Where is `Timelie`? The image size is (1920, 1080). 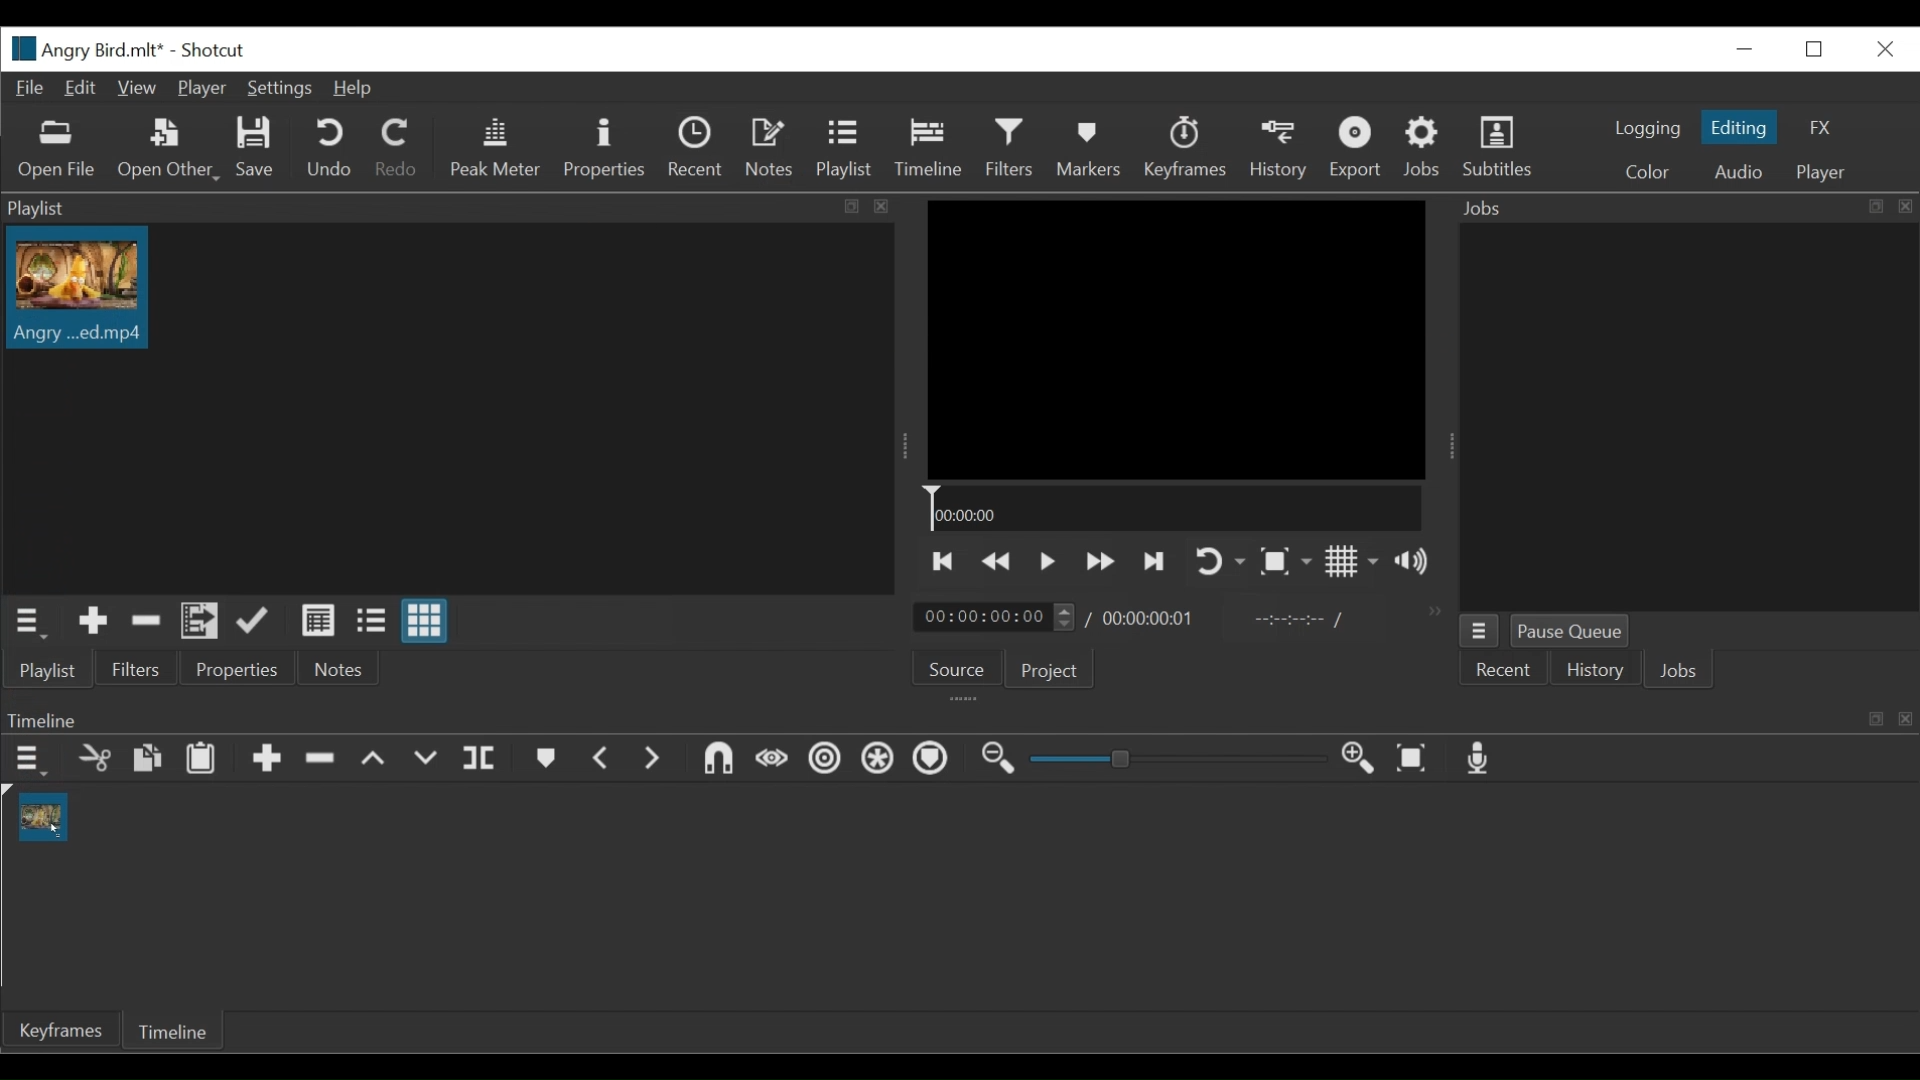
Timelie is located at coordinates (171, 1034).